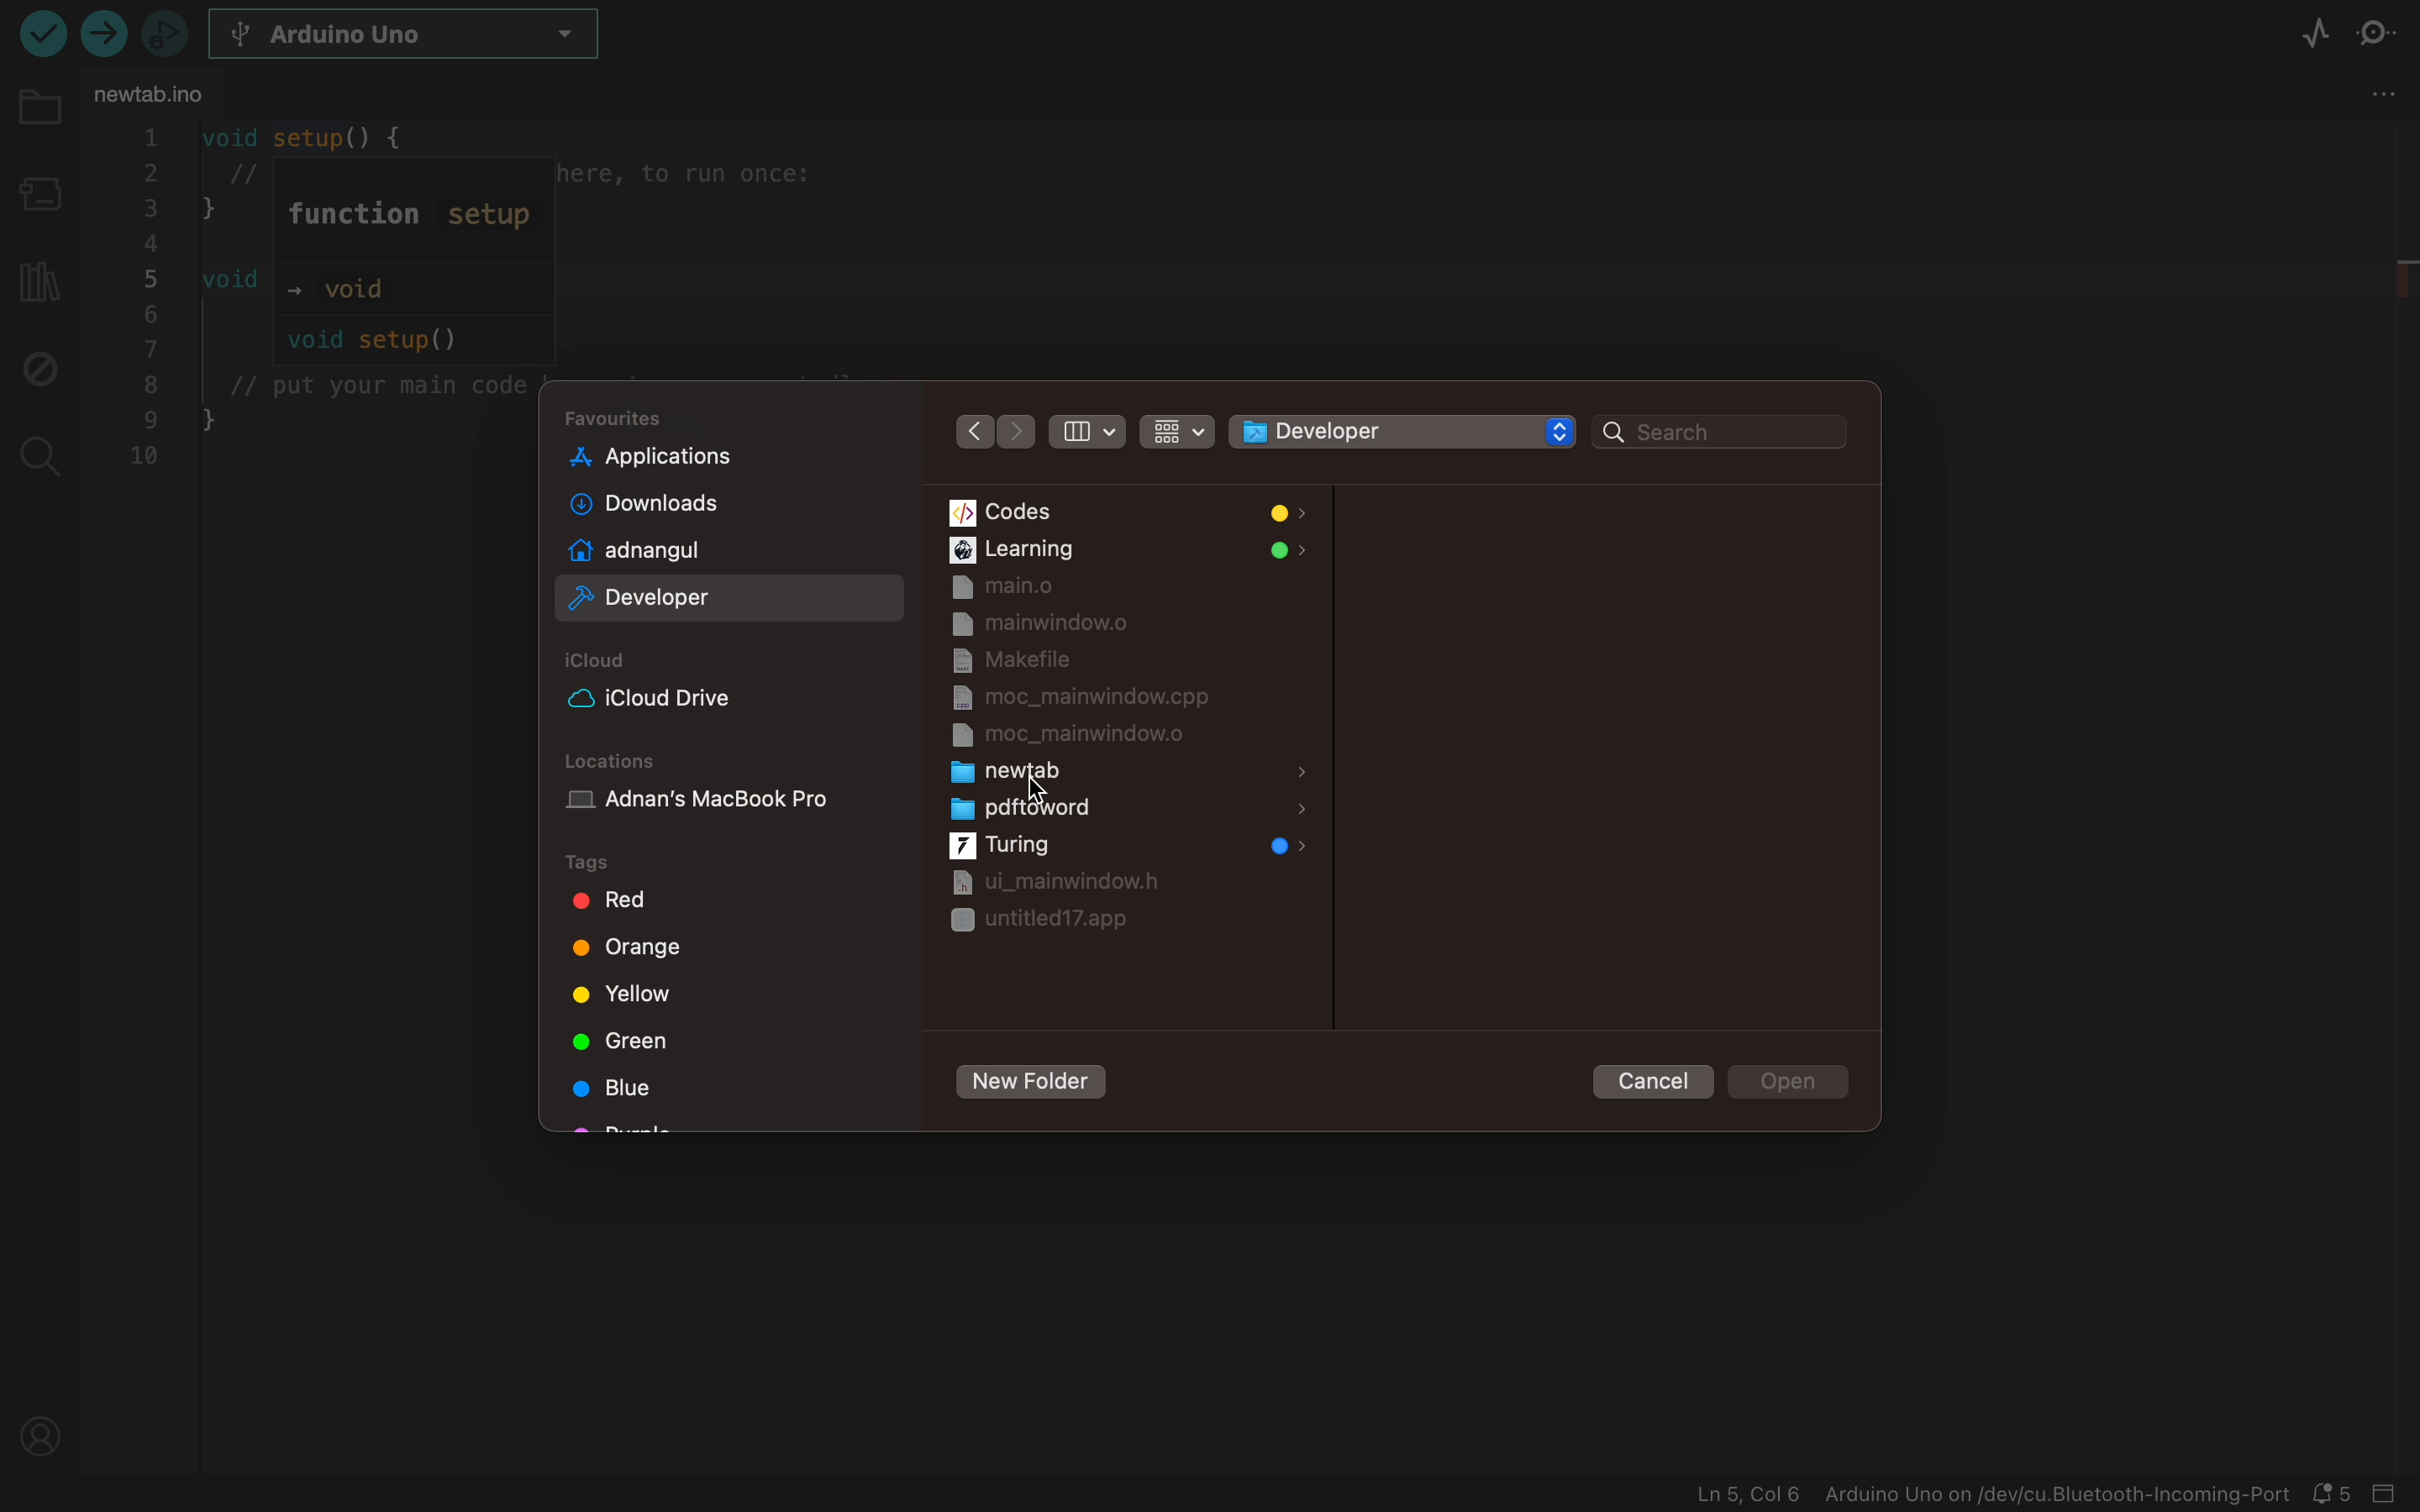  Describe the element at coordinates (318, 302) in the screenshot. I see `code` at that location.